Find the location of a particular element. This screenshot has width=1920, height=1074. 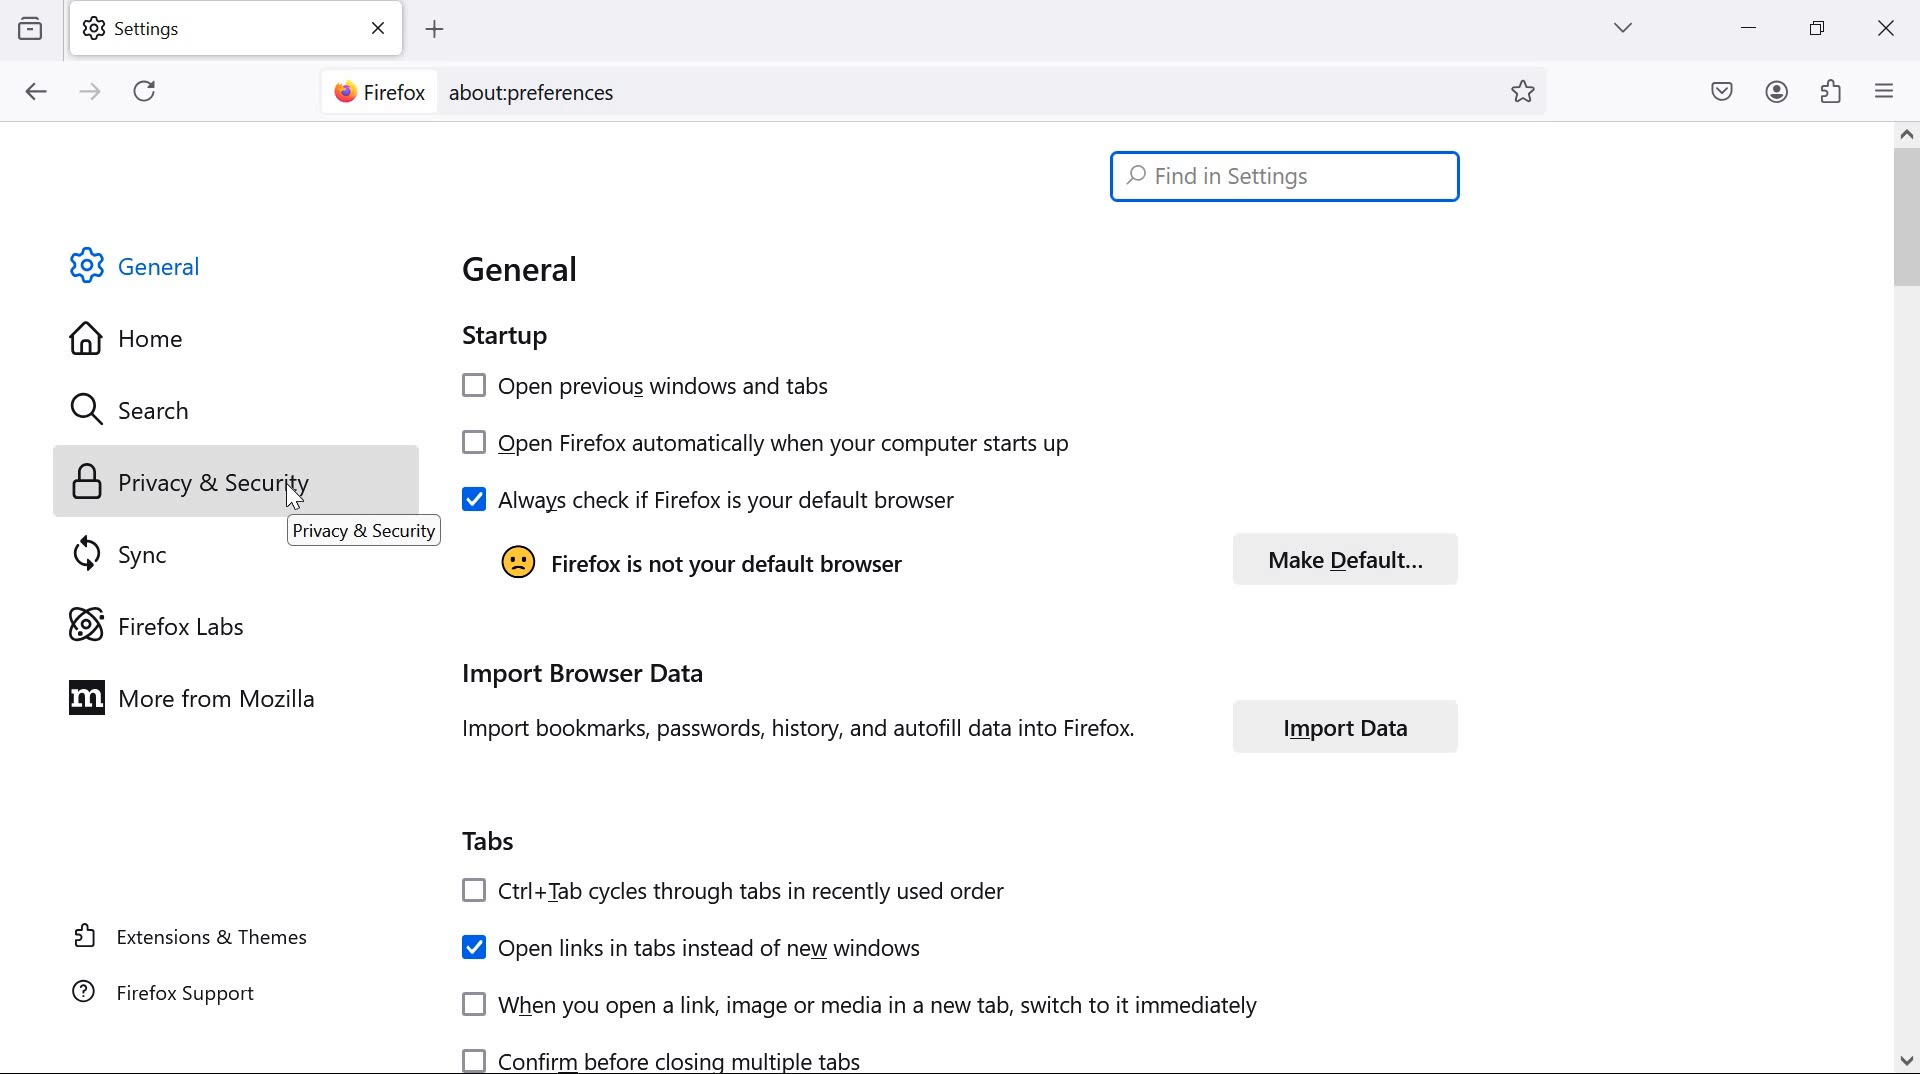

Open previous windows and tabs is located at coordinates (665, 382).